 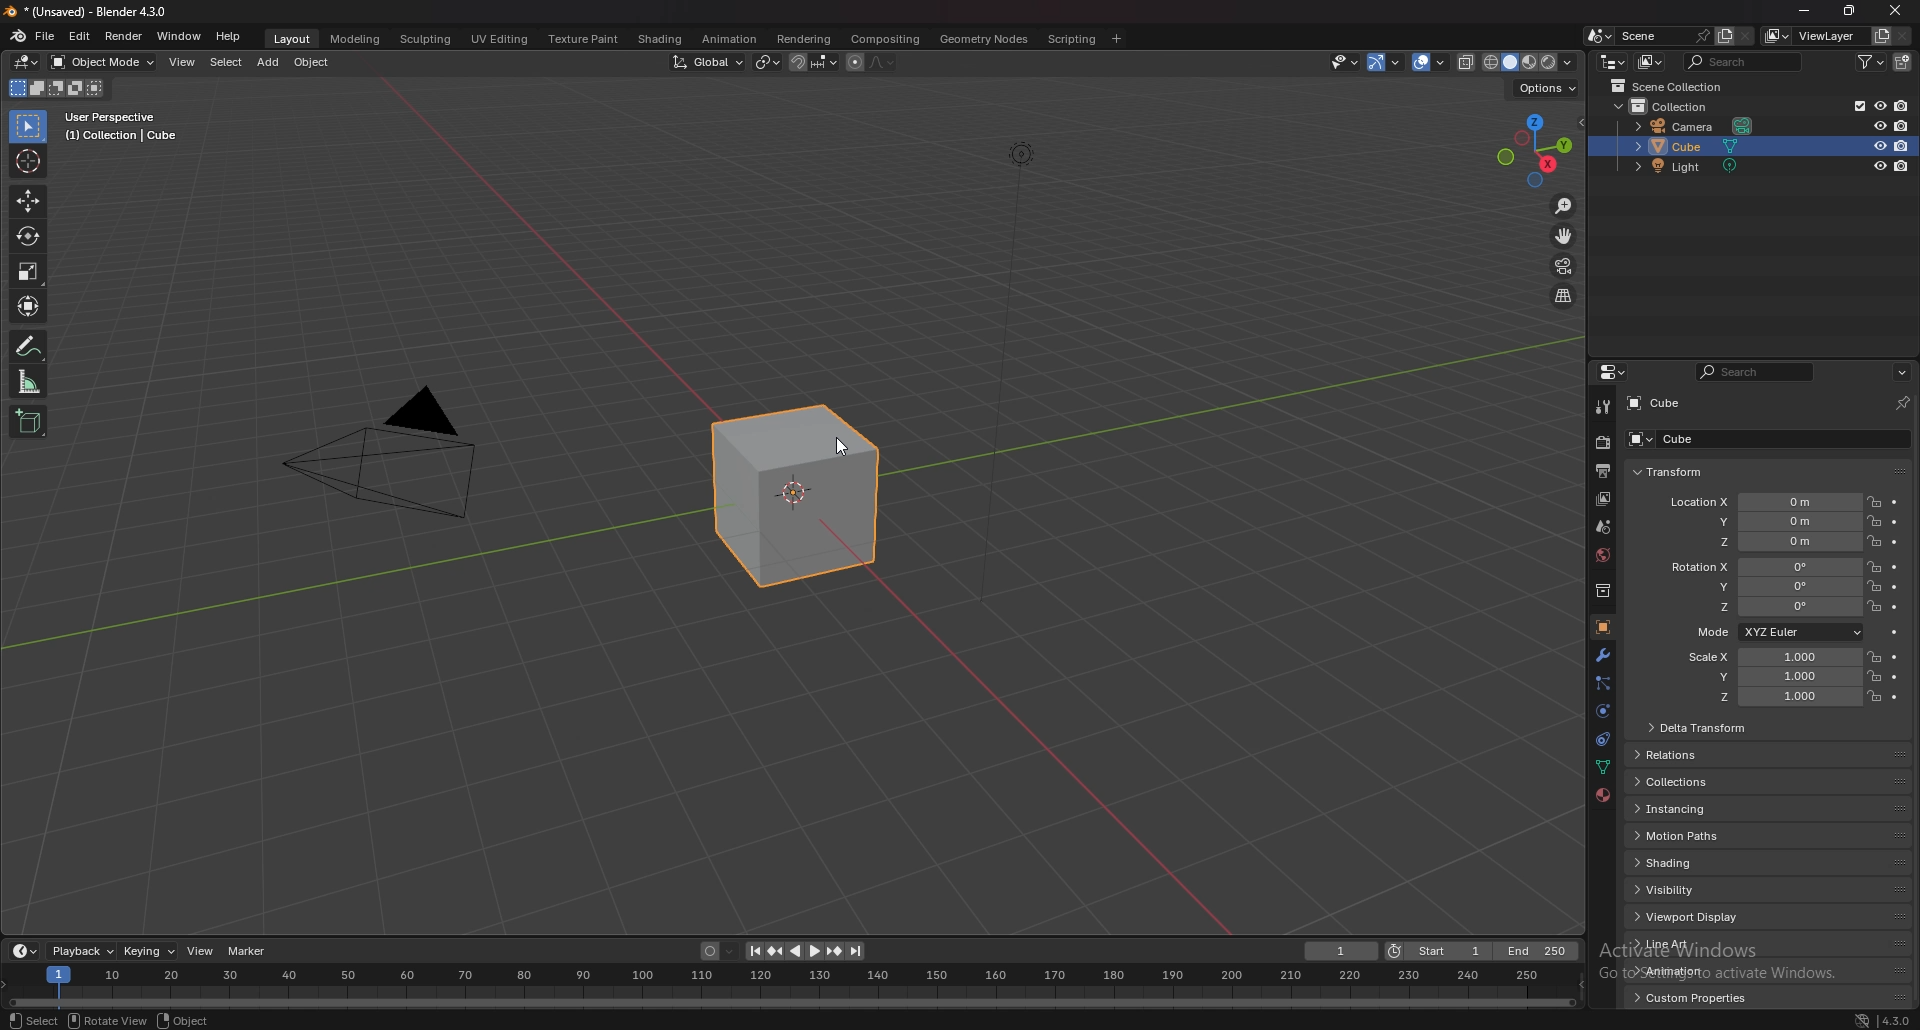 I want to click on transform pivot point, so click(x=768, y=62).